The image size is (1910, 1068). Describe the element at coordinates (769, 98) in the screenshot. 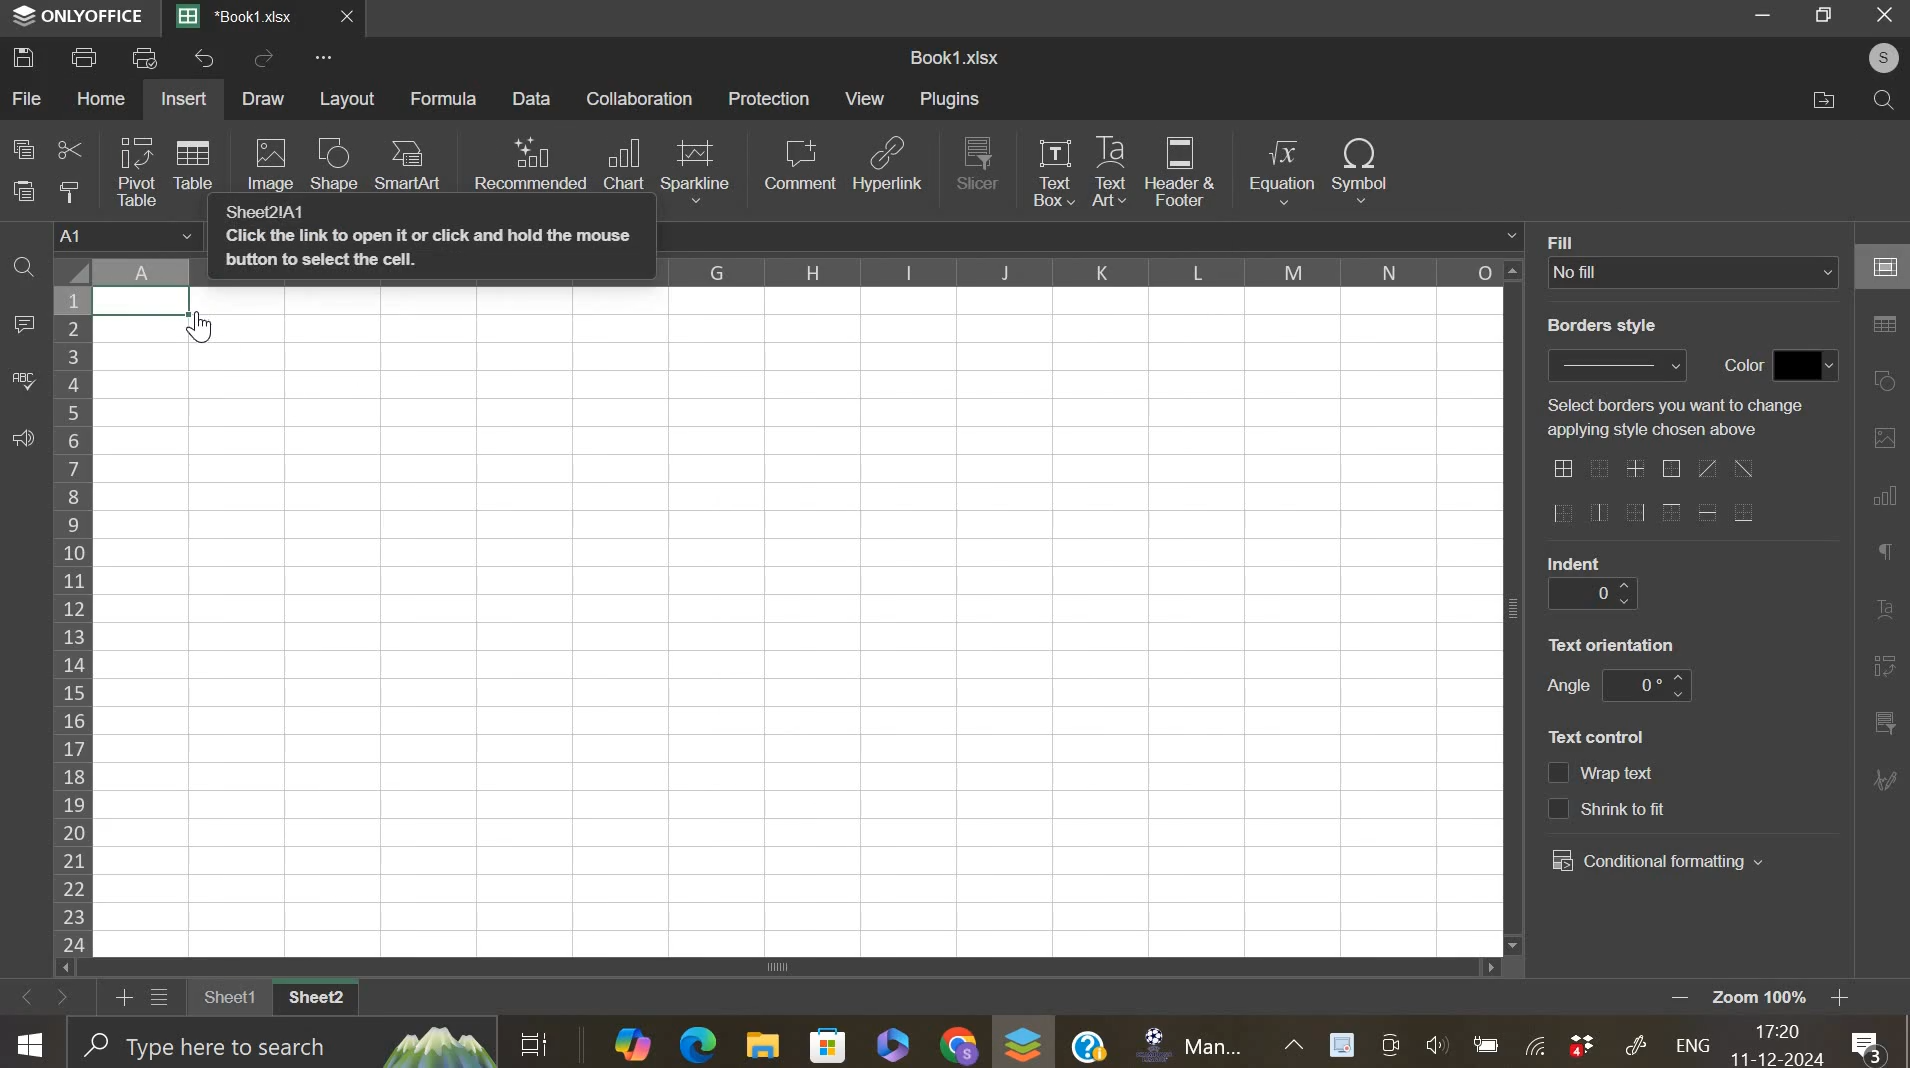

I see `protection` at that location.